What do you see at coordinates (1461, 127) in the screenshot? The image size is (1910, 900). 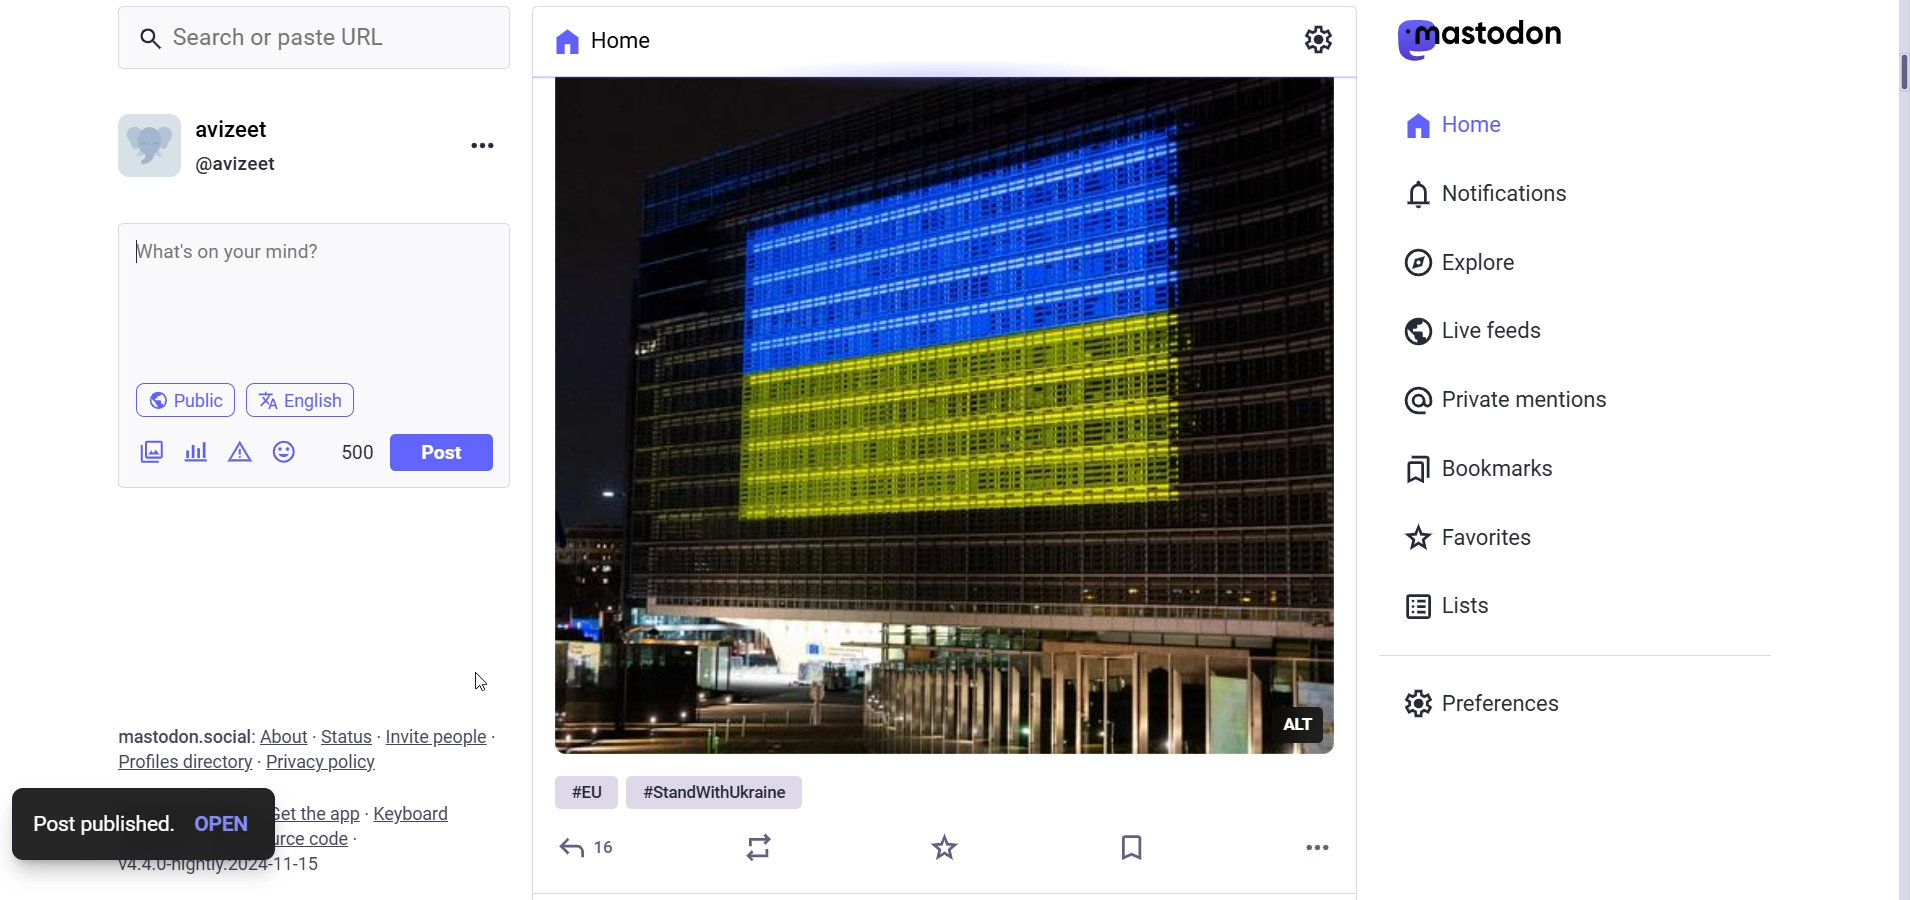 I see `Home` at bounding box center [1461, 127].